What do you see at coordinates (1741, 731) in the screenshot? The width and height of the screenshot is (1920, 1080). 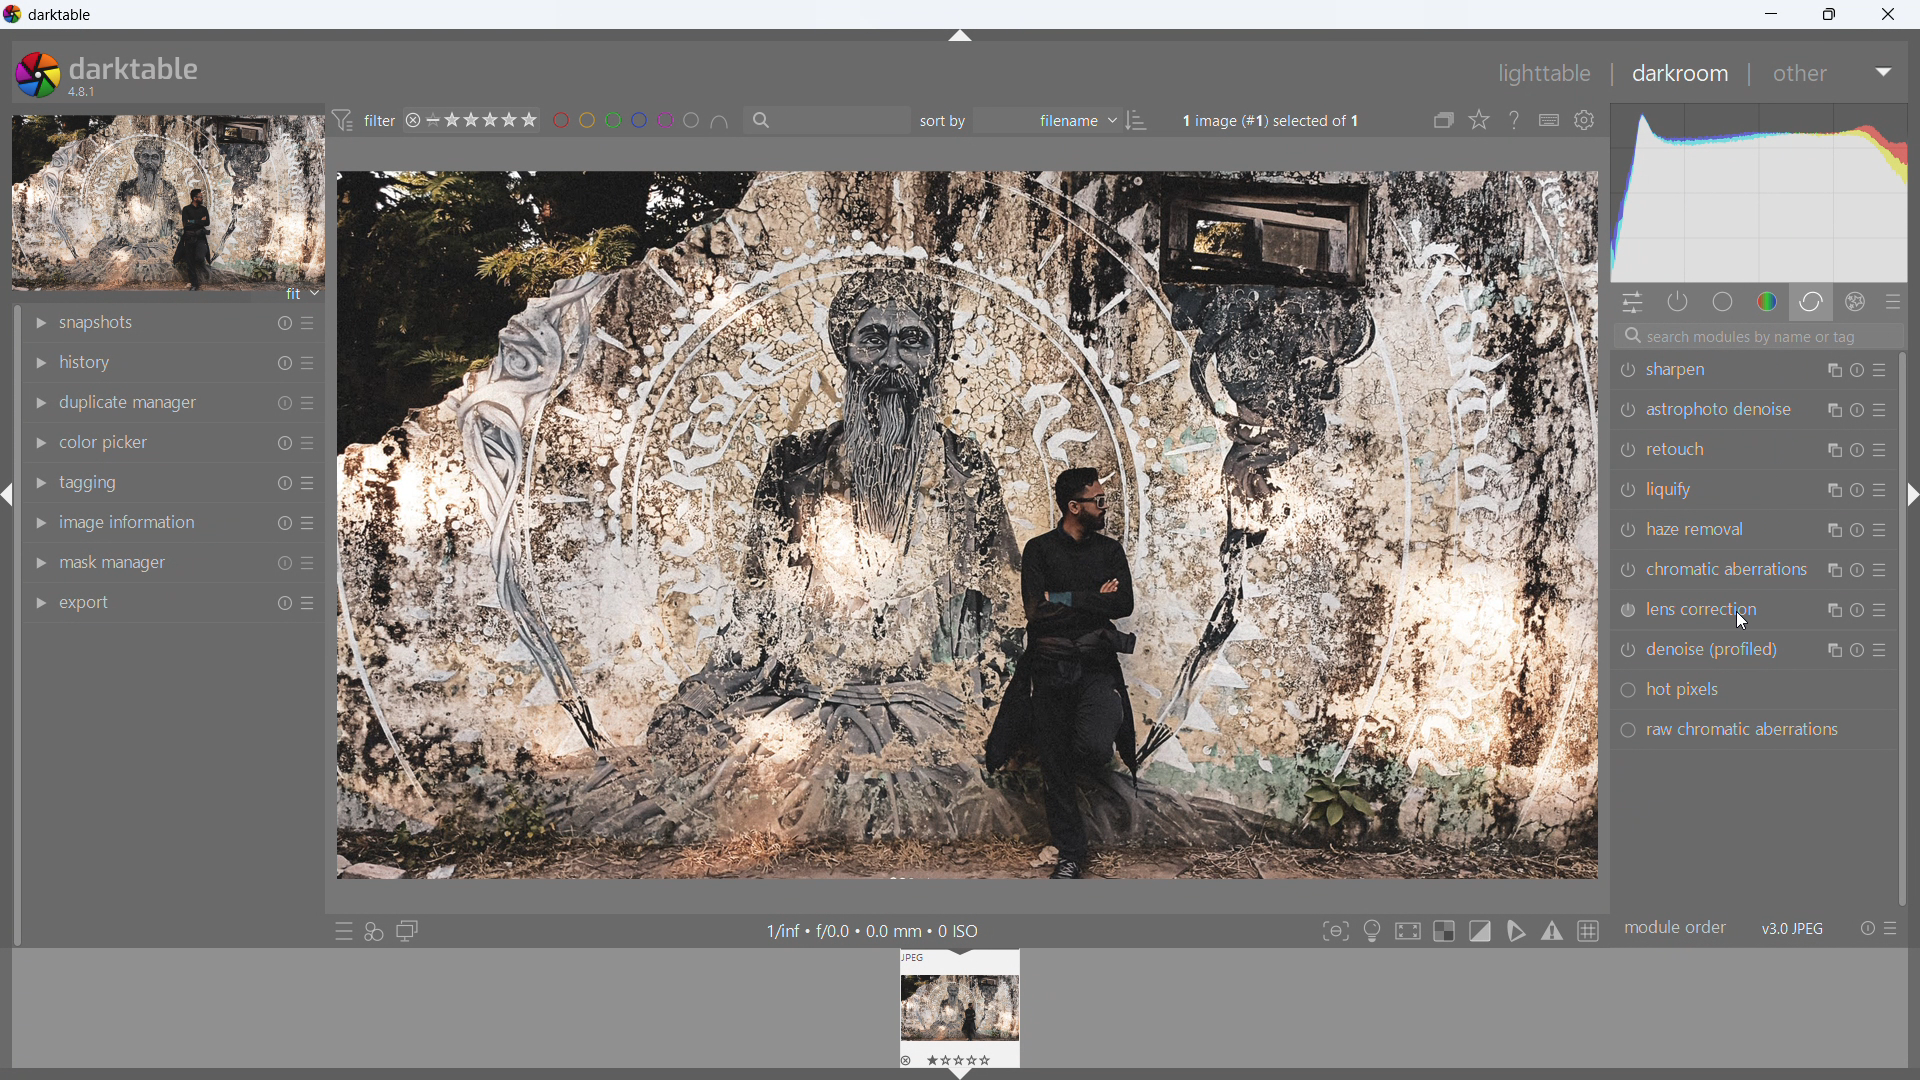 I see `raw chromatic aberrations` at bounding box center [1741, 731].